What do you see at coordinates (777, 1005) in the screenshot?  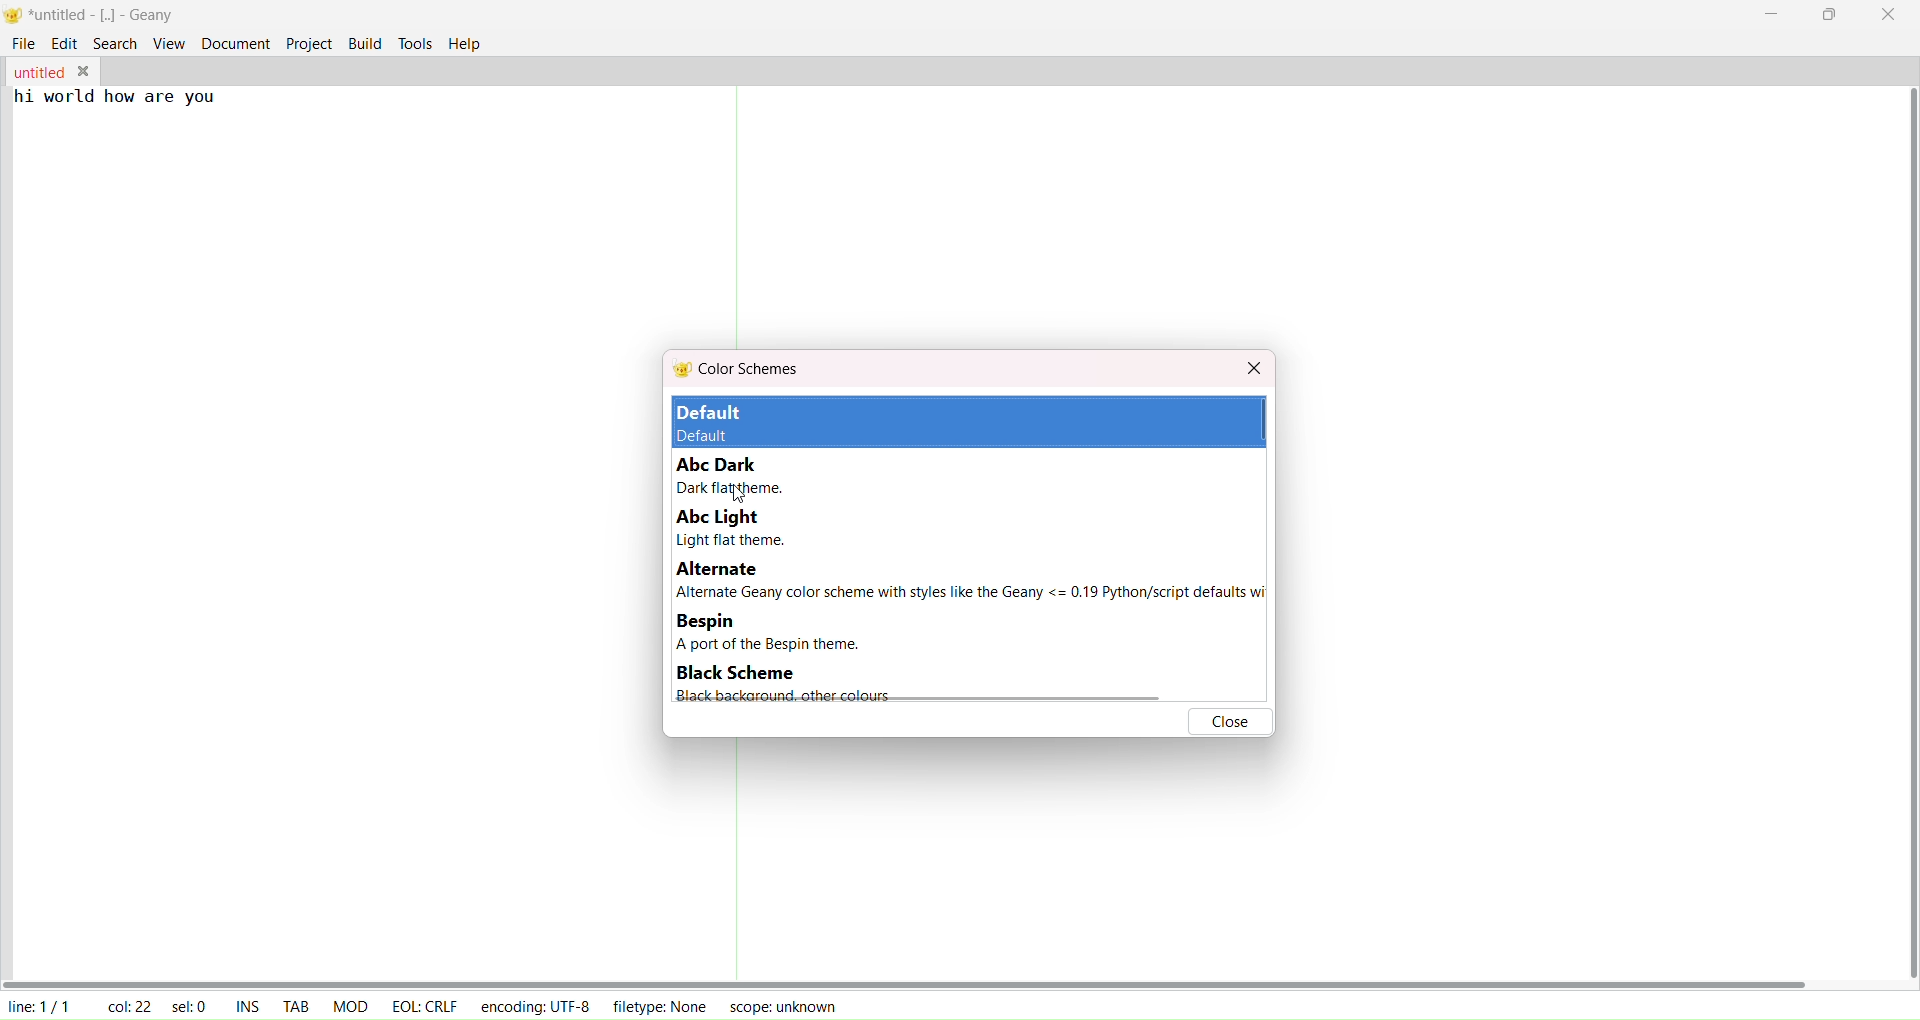 I see `scope unknown` at bounding box center [777, 1005].